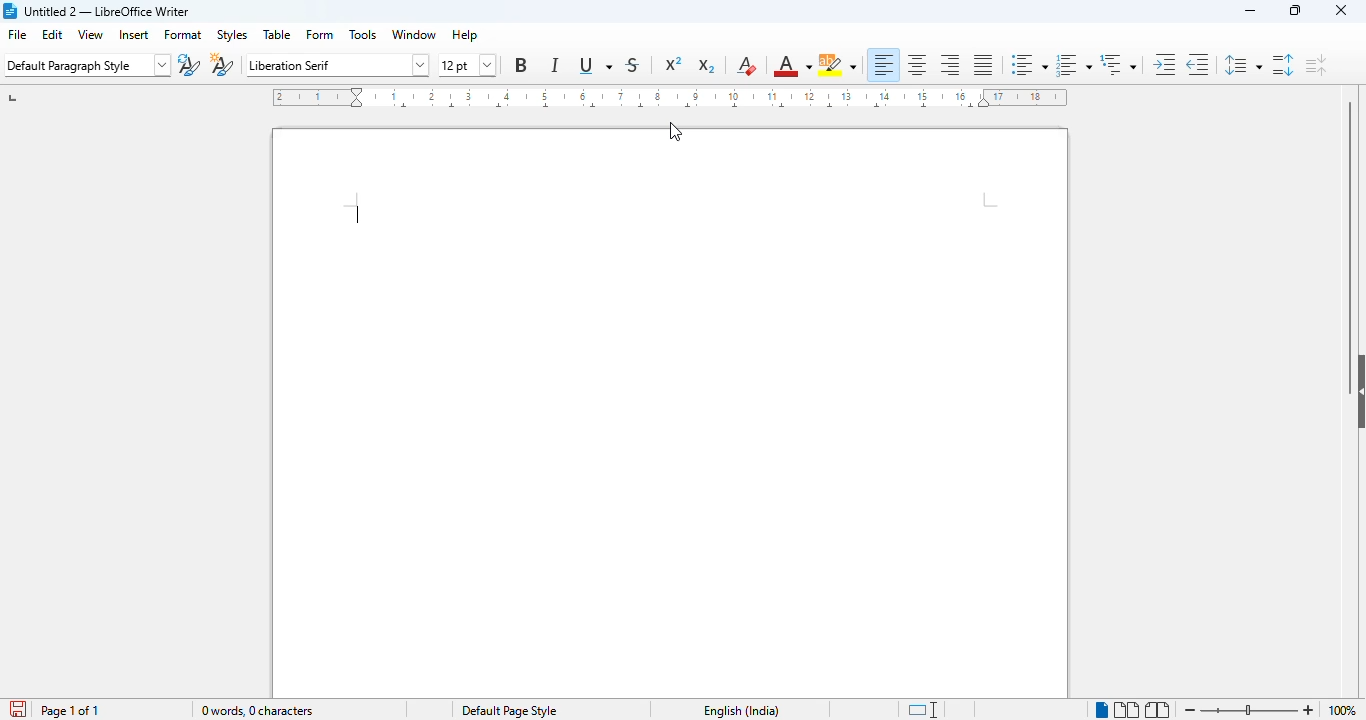 This screenshot has width=1366, height=720. What do you see at coordinates (1126, 709) in the screenshot?
I see `multi-page view` at bounding box center [1126, 709].